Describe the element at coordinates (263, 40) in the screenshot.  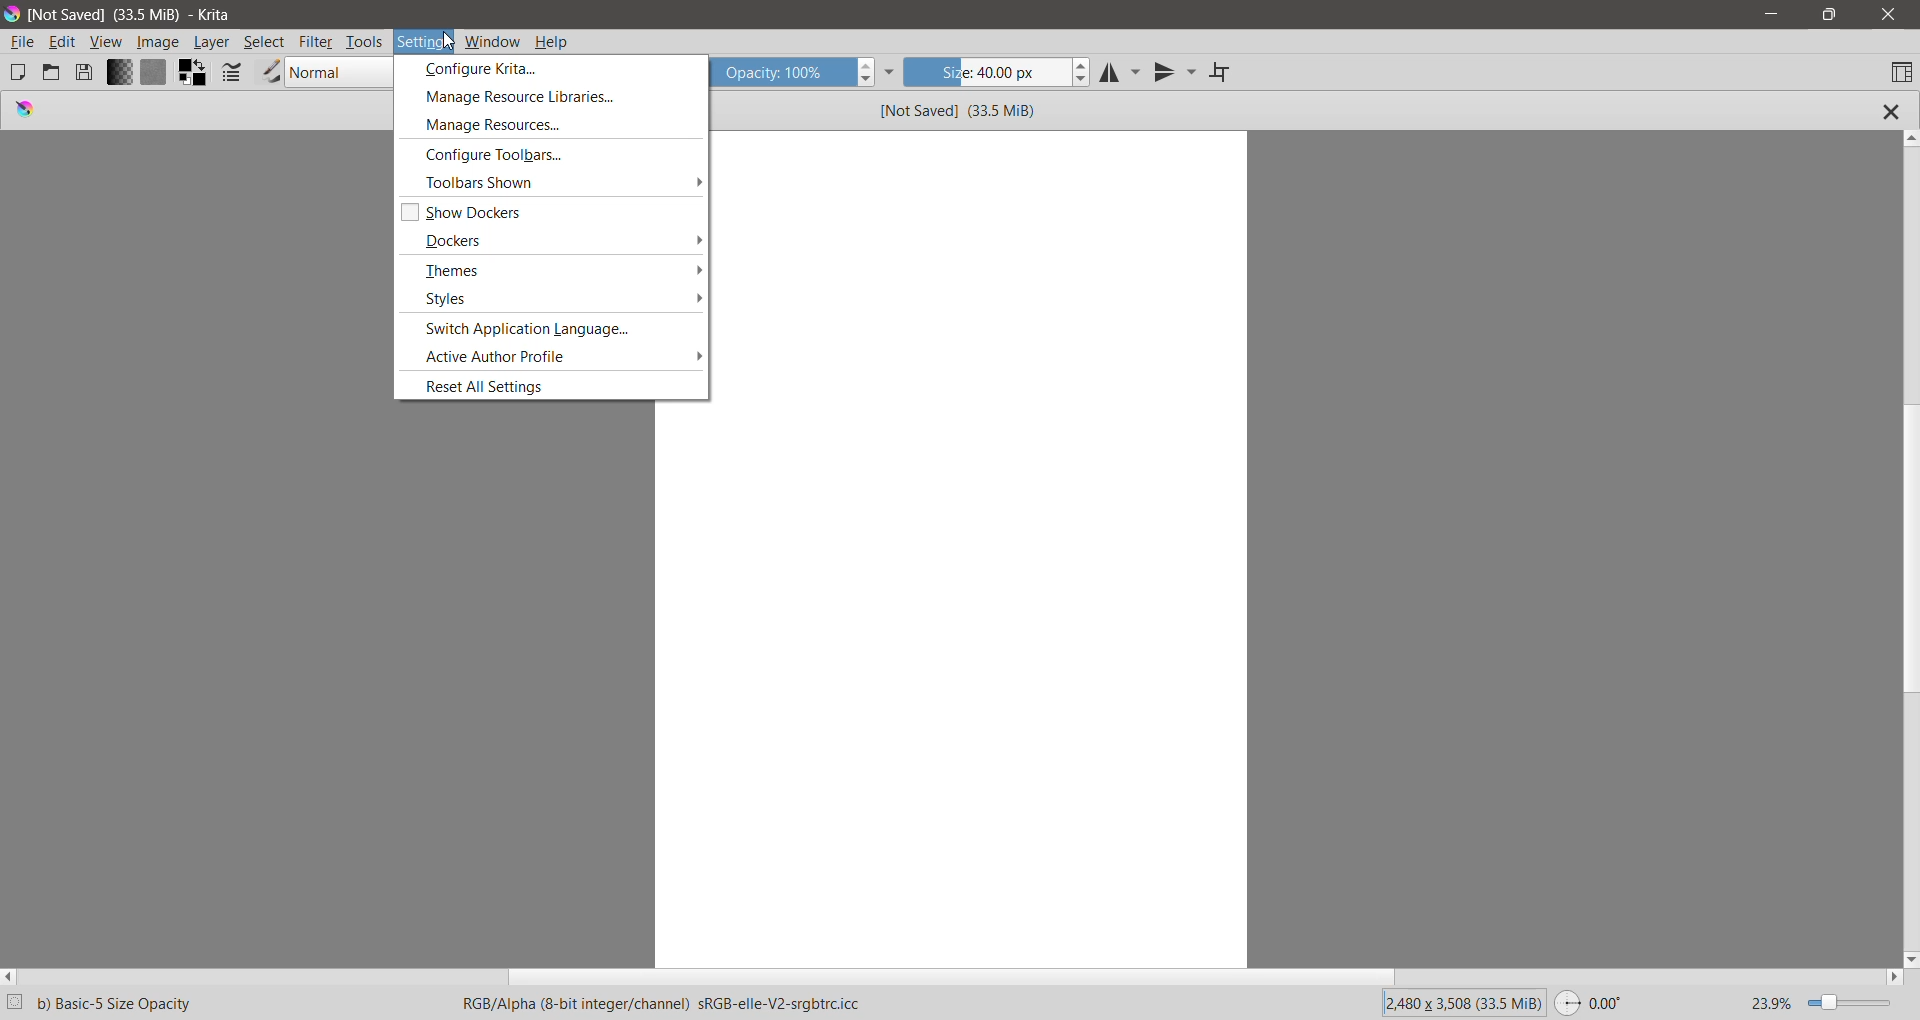
I see `Select` at that location.